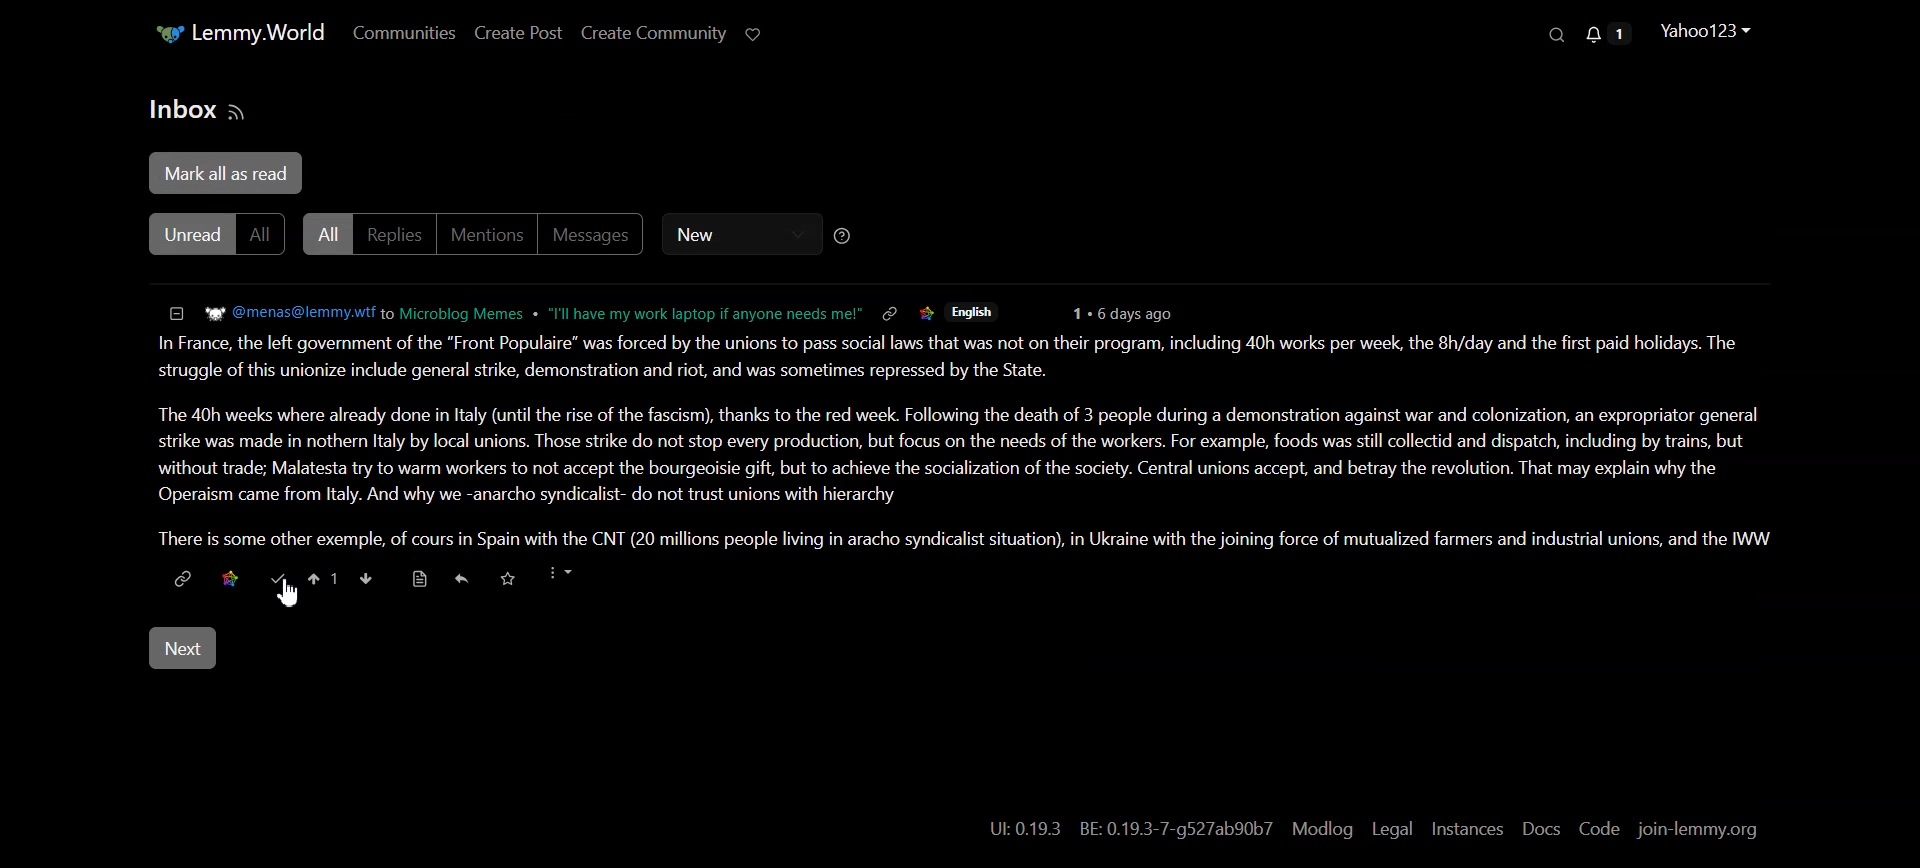  Describe the element at coordinates (1701, 32) in the screenshot. I see `Profile` at that location.